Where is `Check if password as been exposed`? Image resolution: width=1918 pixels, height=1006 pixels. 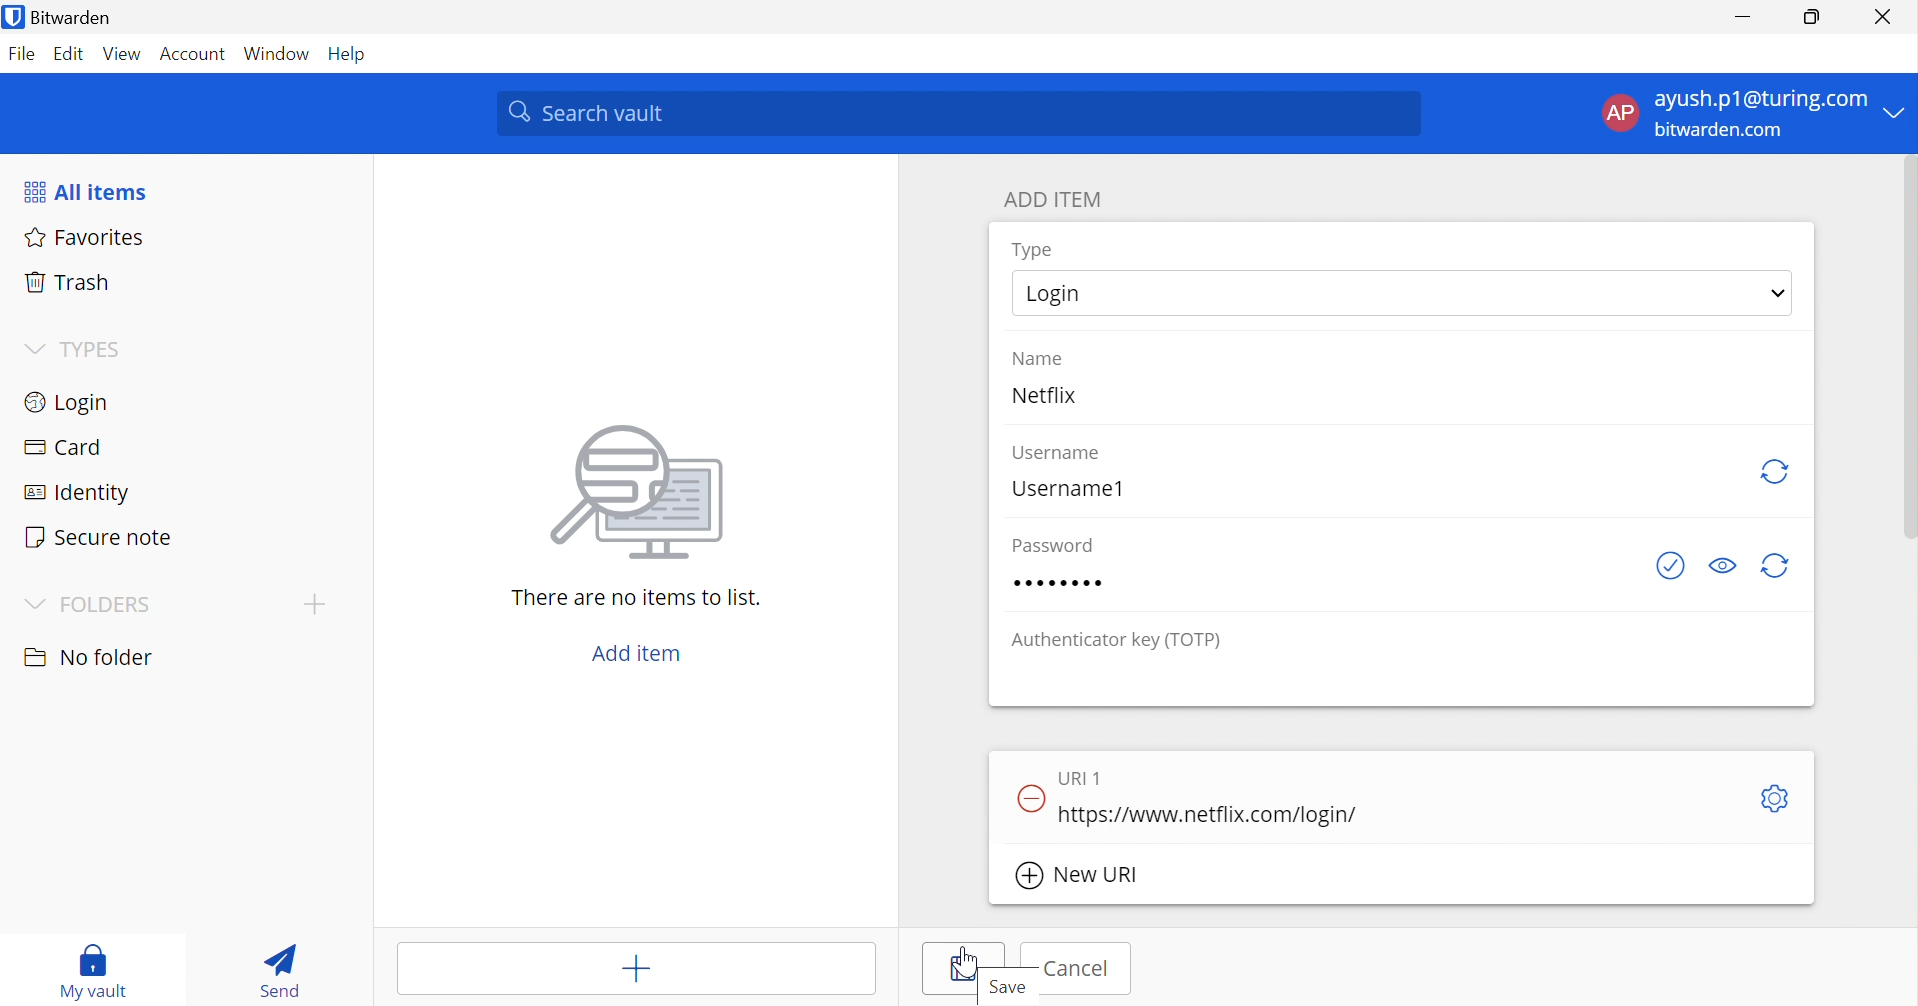 Check if password as been exposed is located at coordinates (1670, 566).